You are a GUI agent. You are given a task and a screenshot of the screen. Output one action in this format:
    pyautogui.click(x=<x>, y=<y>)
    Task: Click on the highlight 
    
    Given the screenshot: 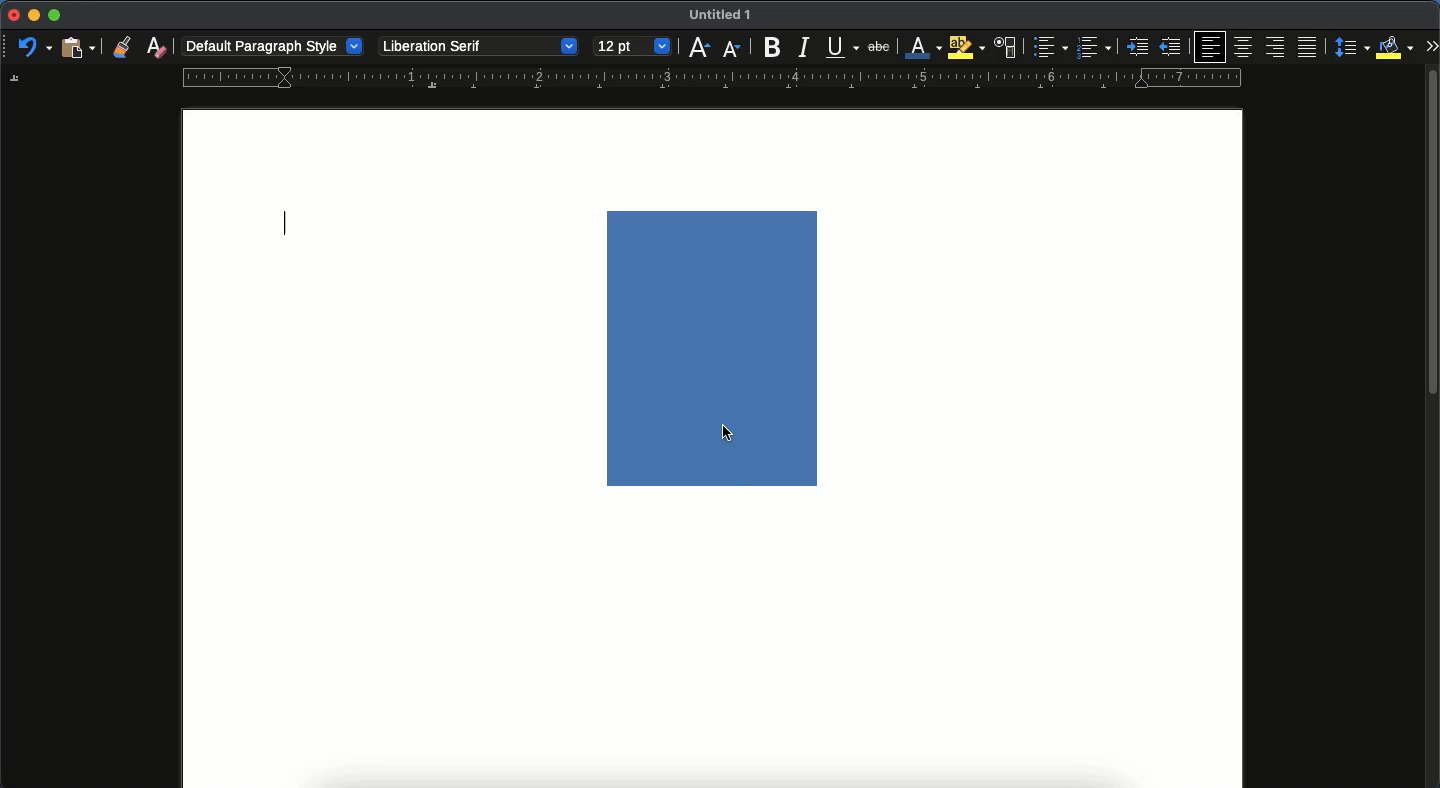 What is the action you would take?
    pyautogui.click(x=966, y=47)
    